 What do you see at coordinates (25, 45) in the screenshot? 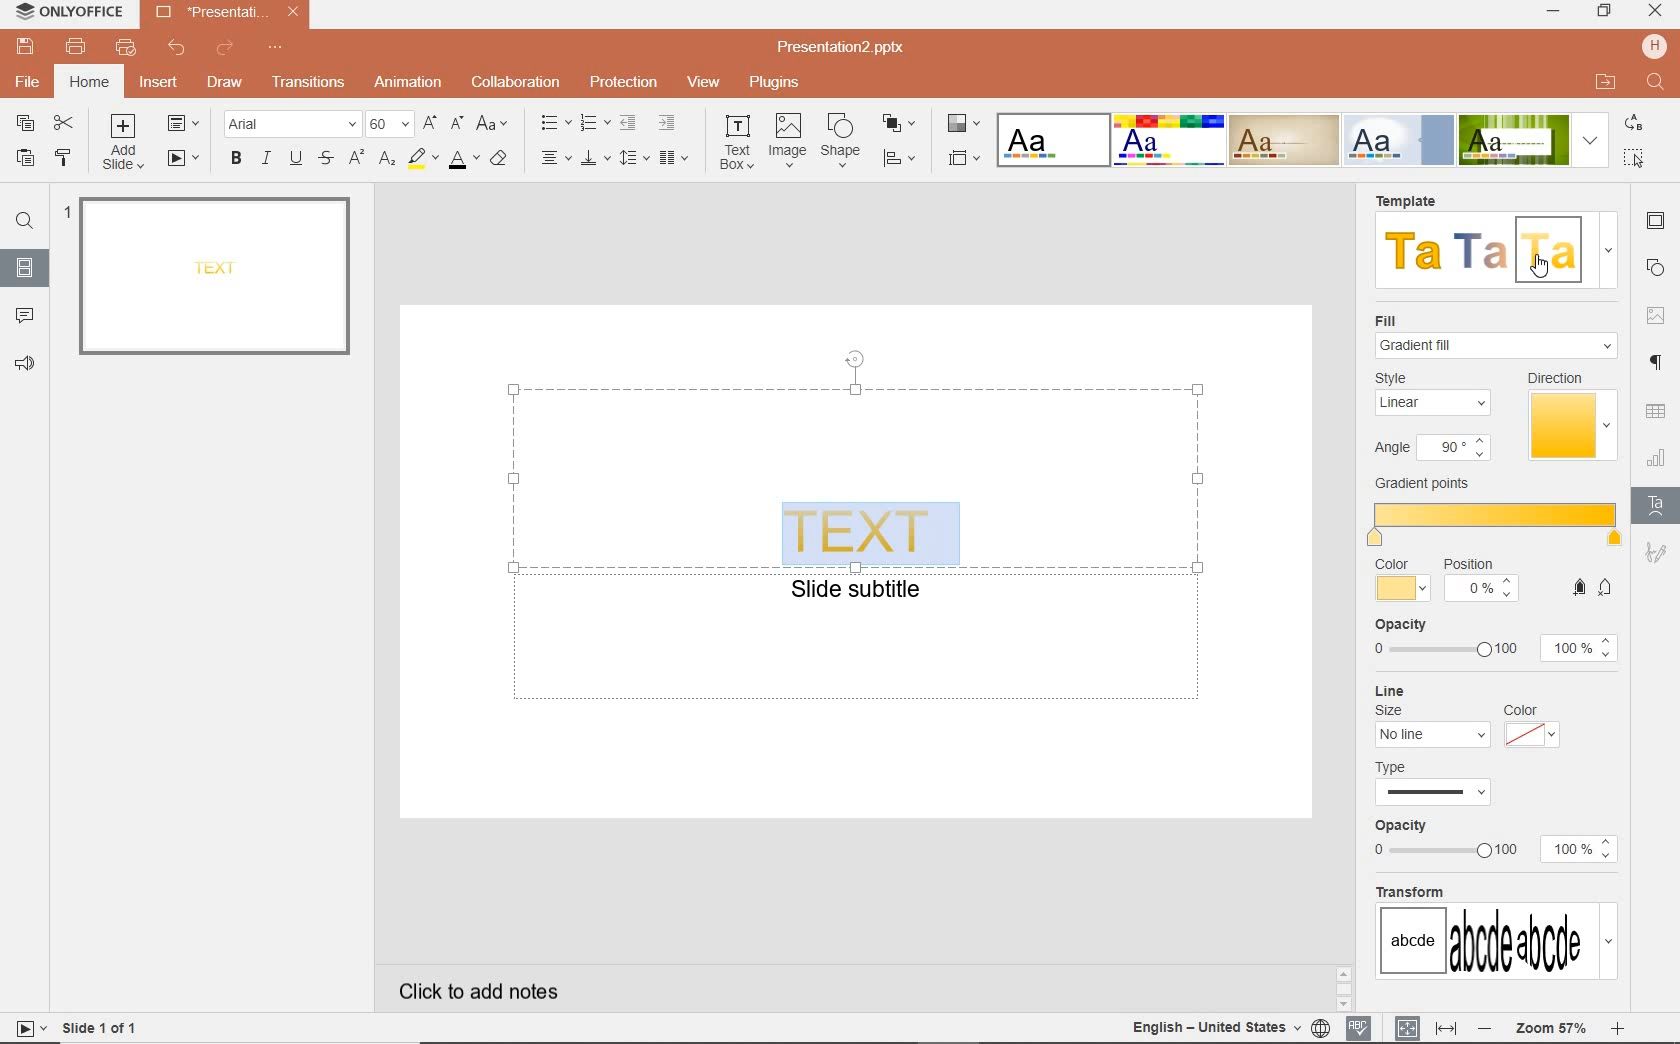
I see `SAVE` at bounding box center [25, 45].